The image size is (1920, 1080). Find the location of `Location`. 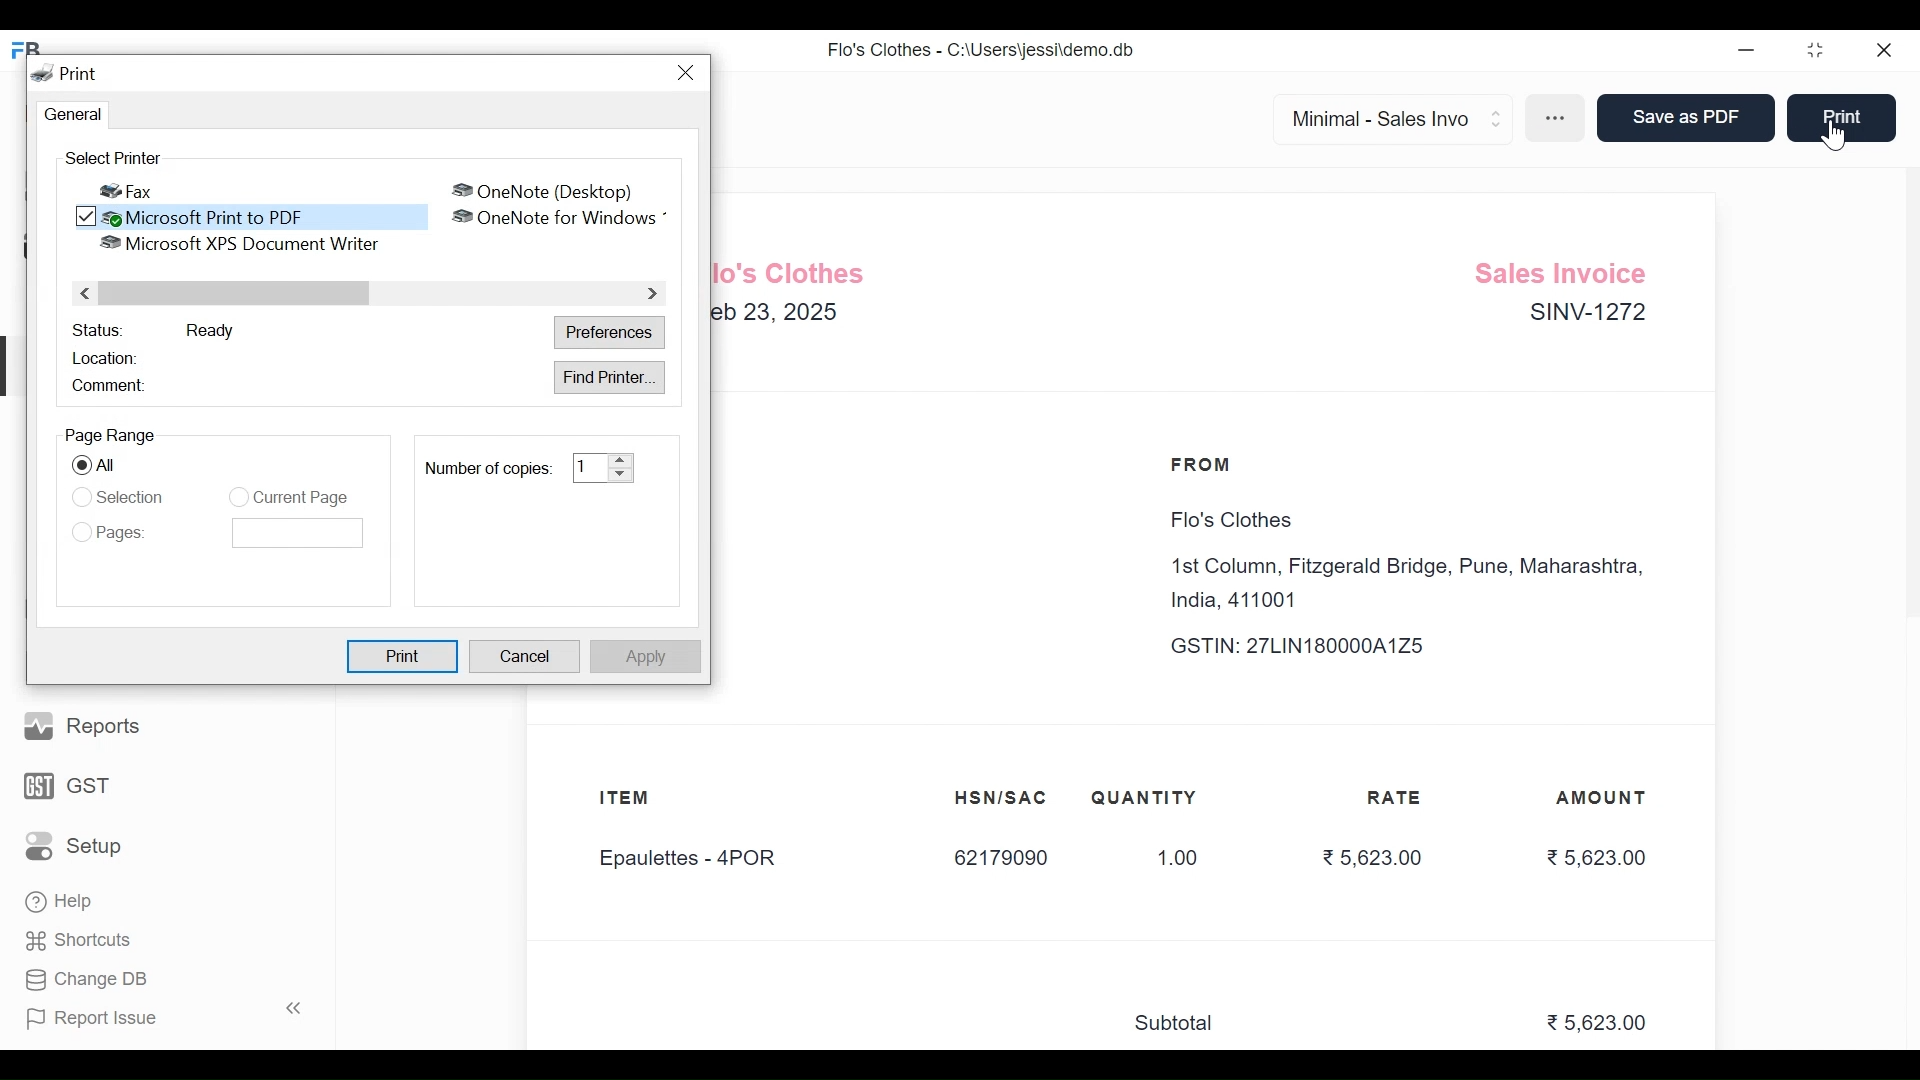

Location is located at coordinates (110, 356).